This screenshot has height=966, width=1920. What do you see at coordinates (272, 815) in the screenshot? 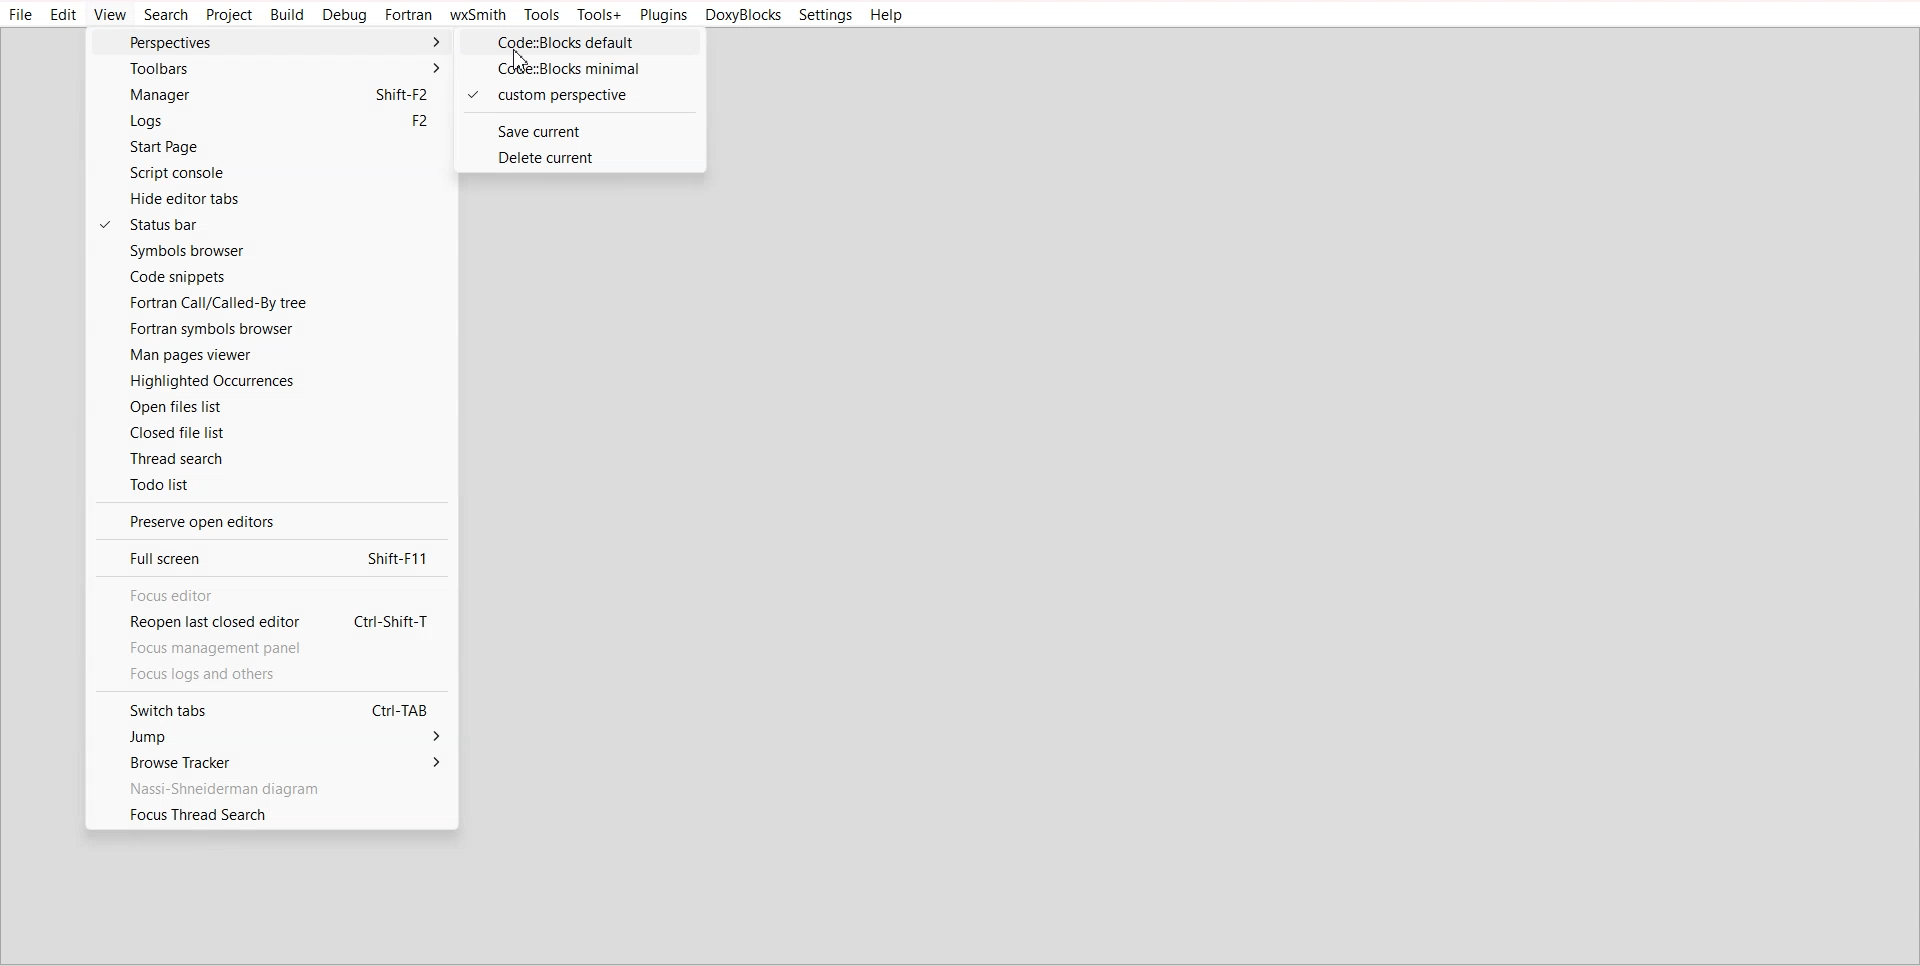
I see `Focus Thread Search` at bounding box center [272, 815].